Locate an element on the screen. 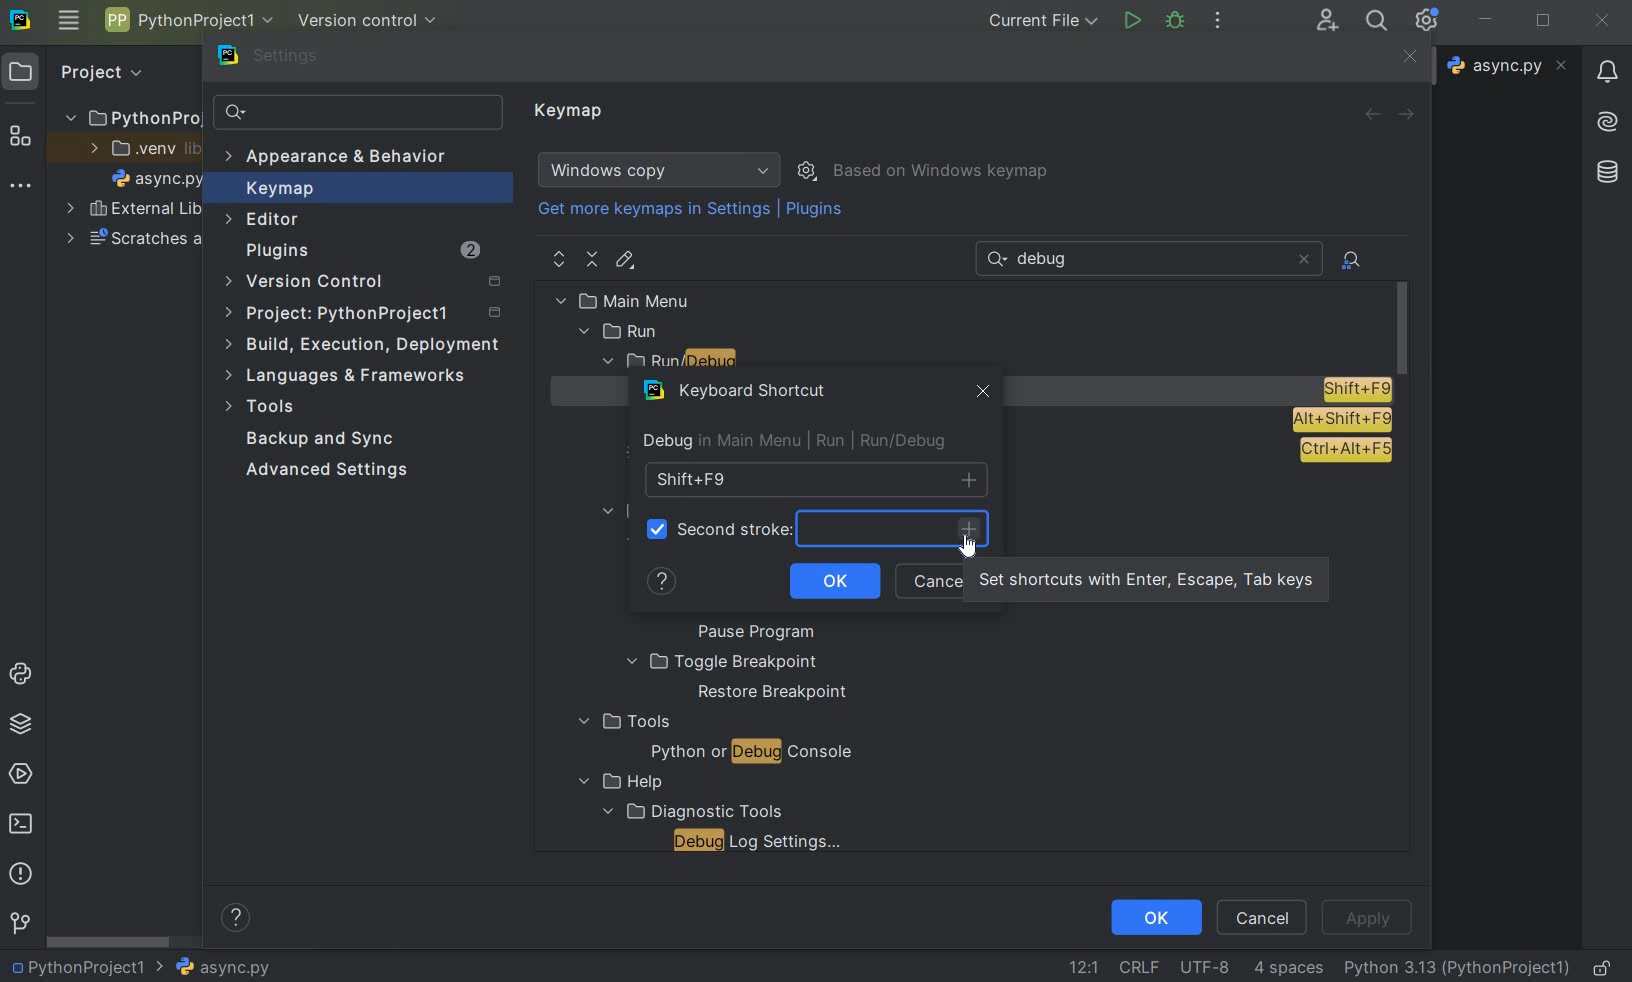 The image size is (1632, 982). keymap is located at coordinates (277, 191).